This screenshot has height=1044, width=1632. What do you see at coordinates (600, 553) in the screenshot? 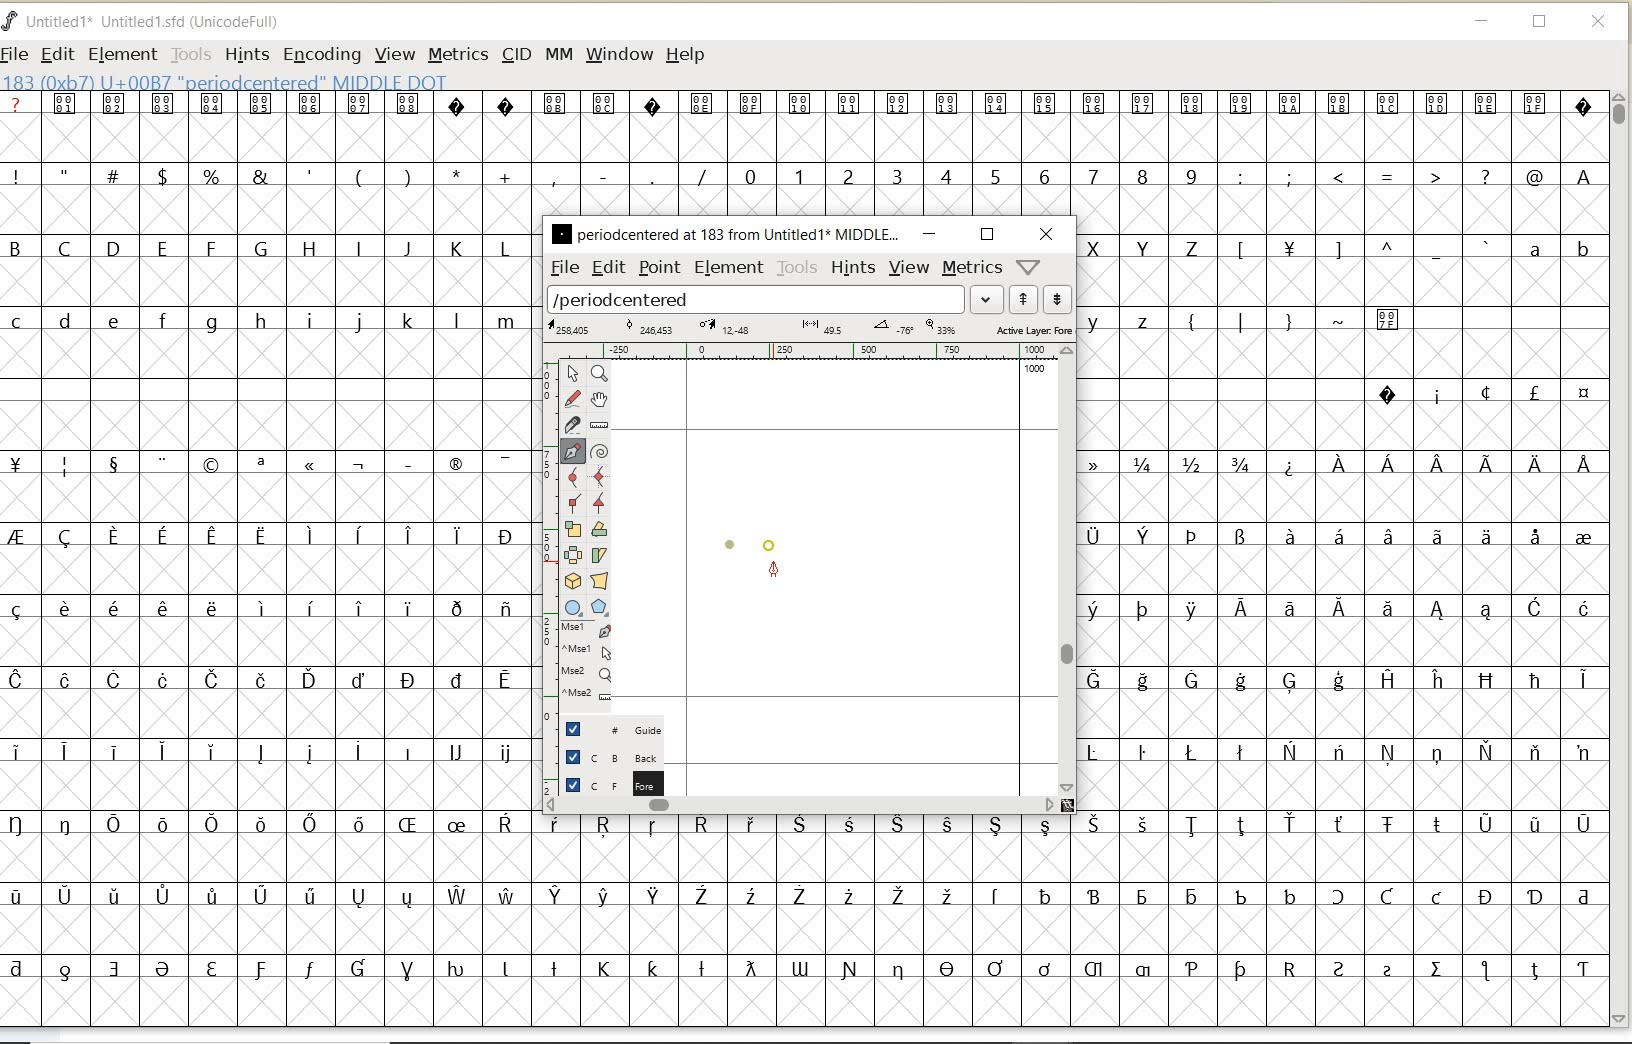
I see `skew the selection` at bounding box center [600, 553].